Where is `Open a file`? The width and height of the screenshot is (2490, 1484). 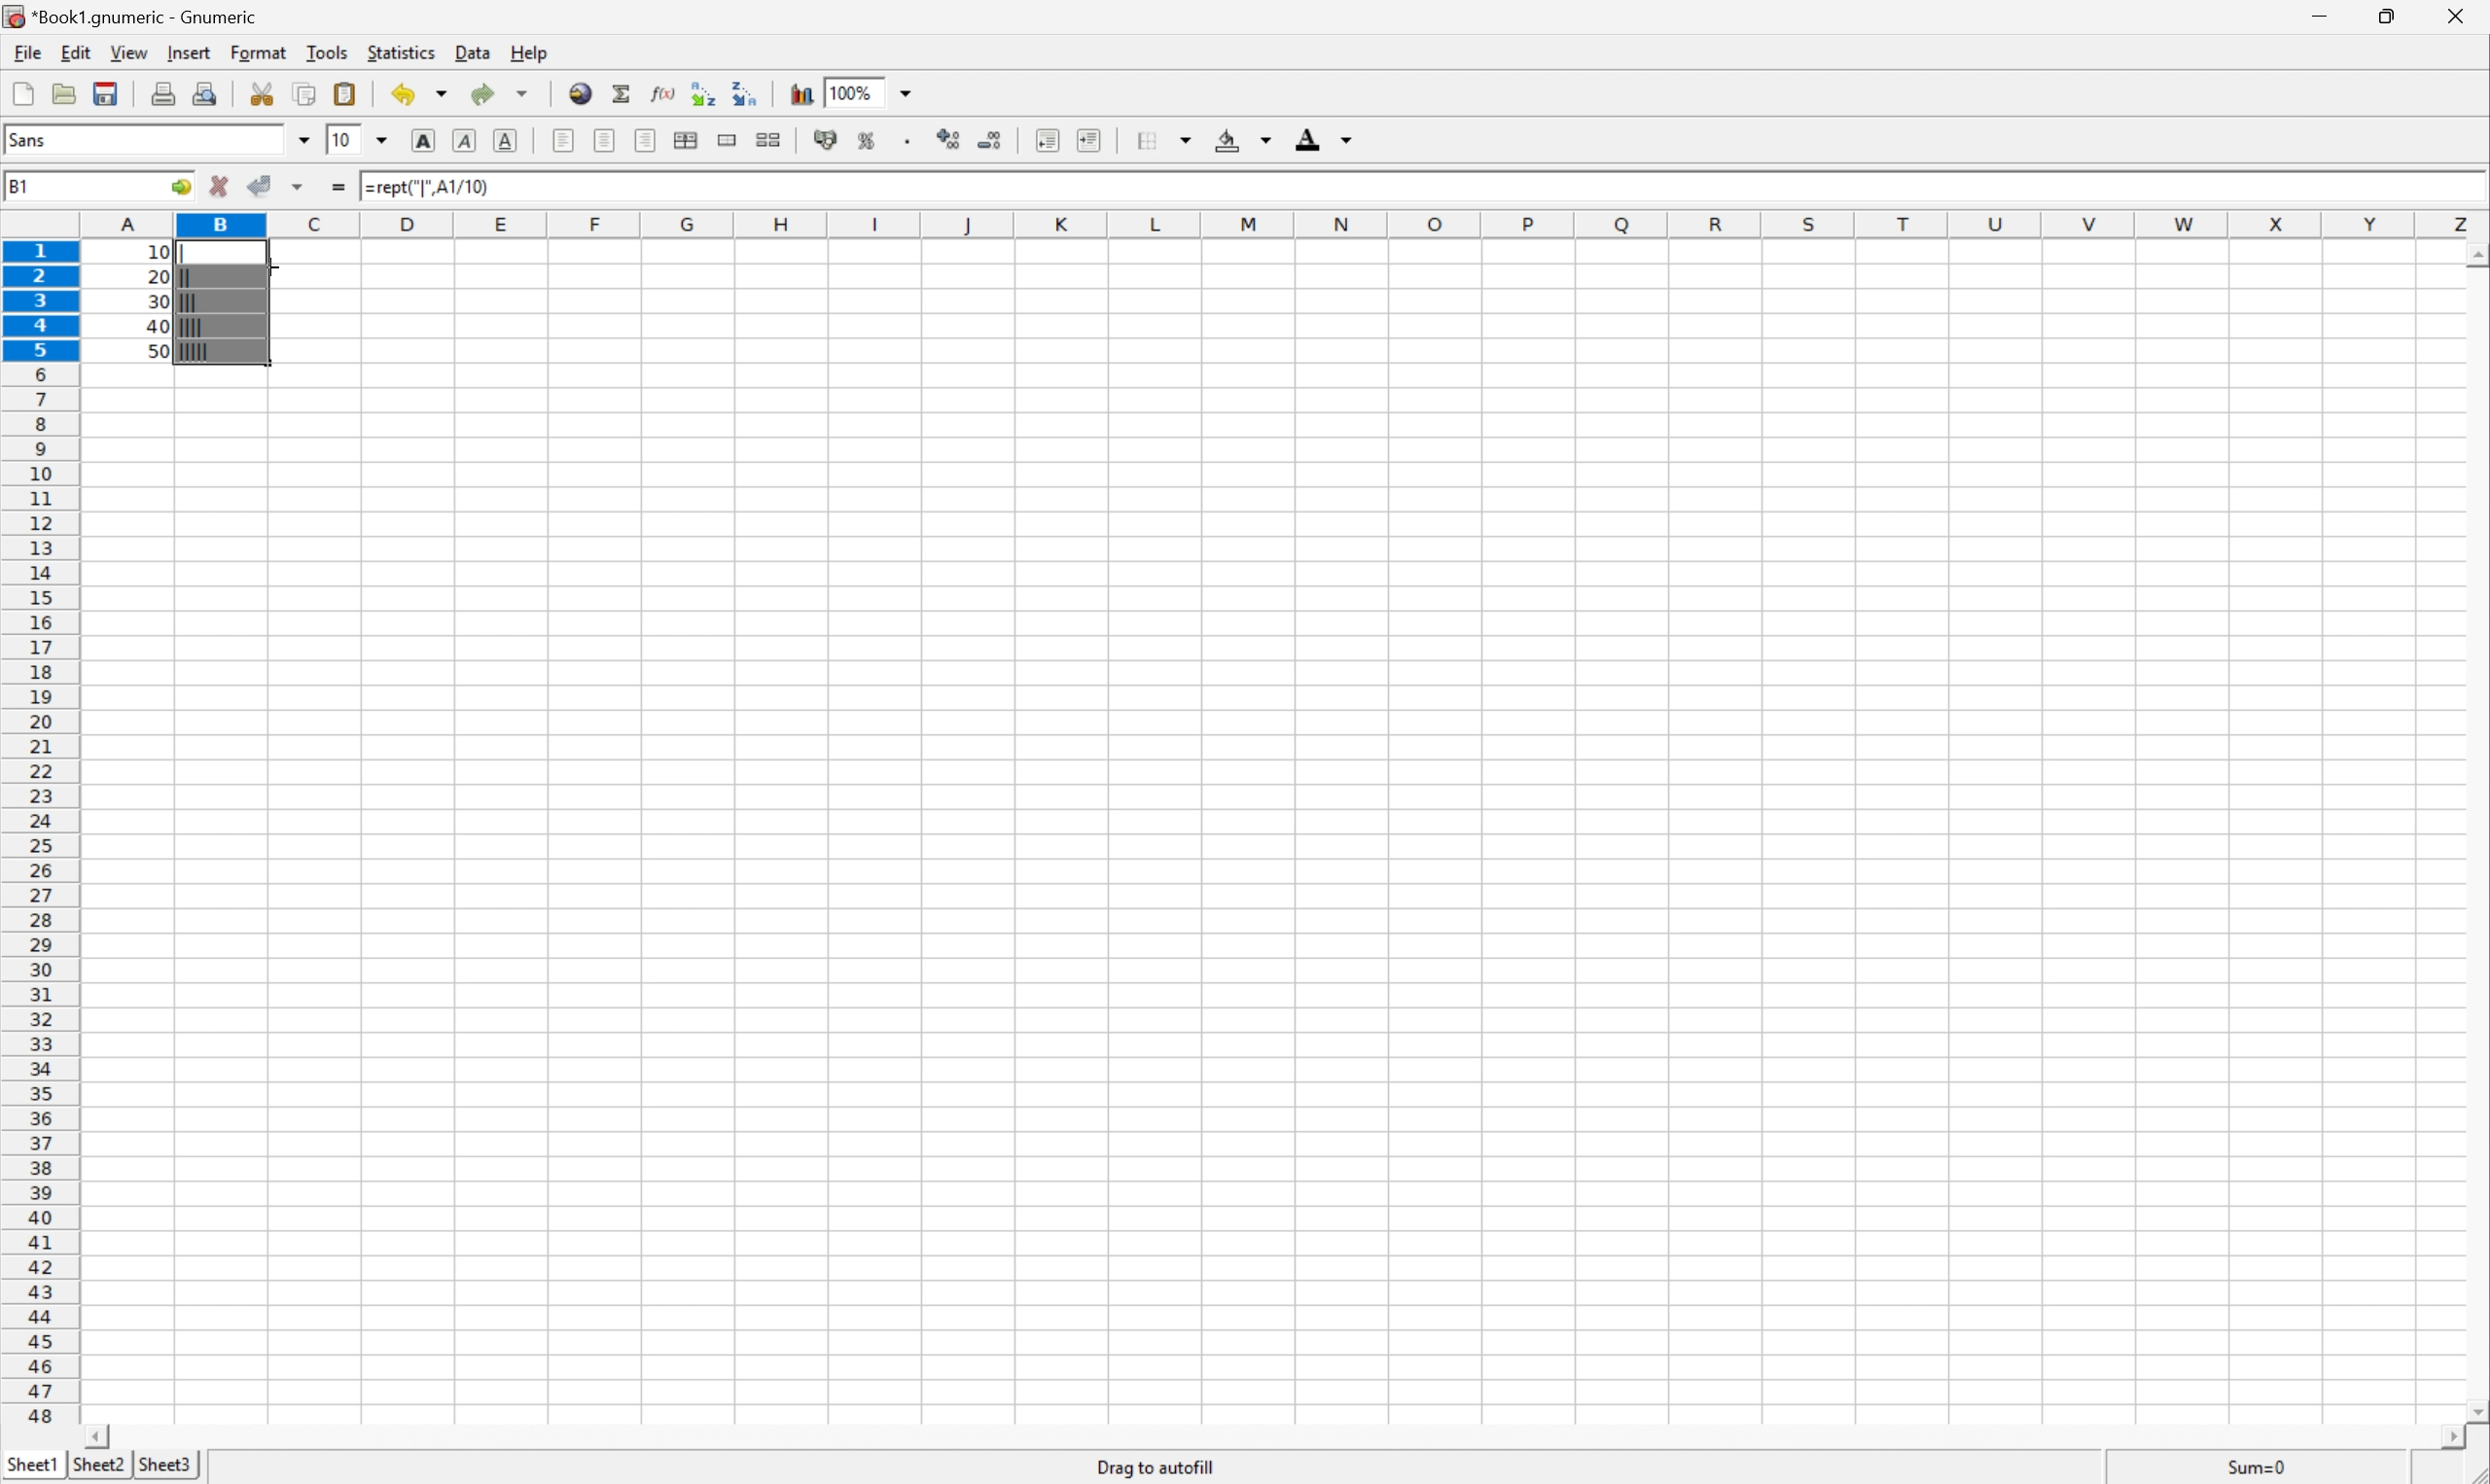
Open a file is located at coordinates (64, 93).